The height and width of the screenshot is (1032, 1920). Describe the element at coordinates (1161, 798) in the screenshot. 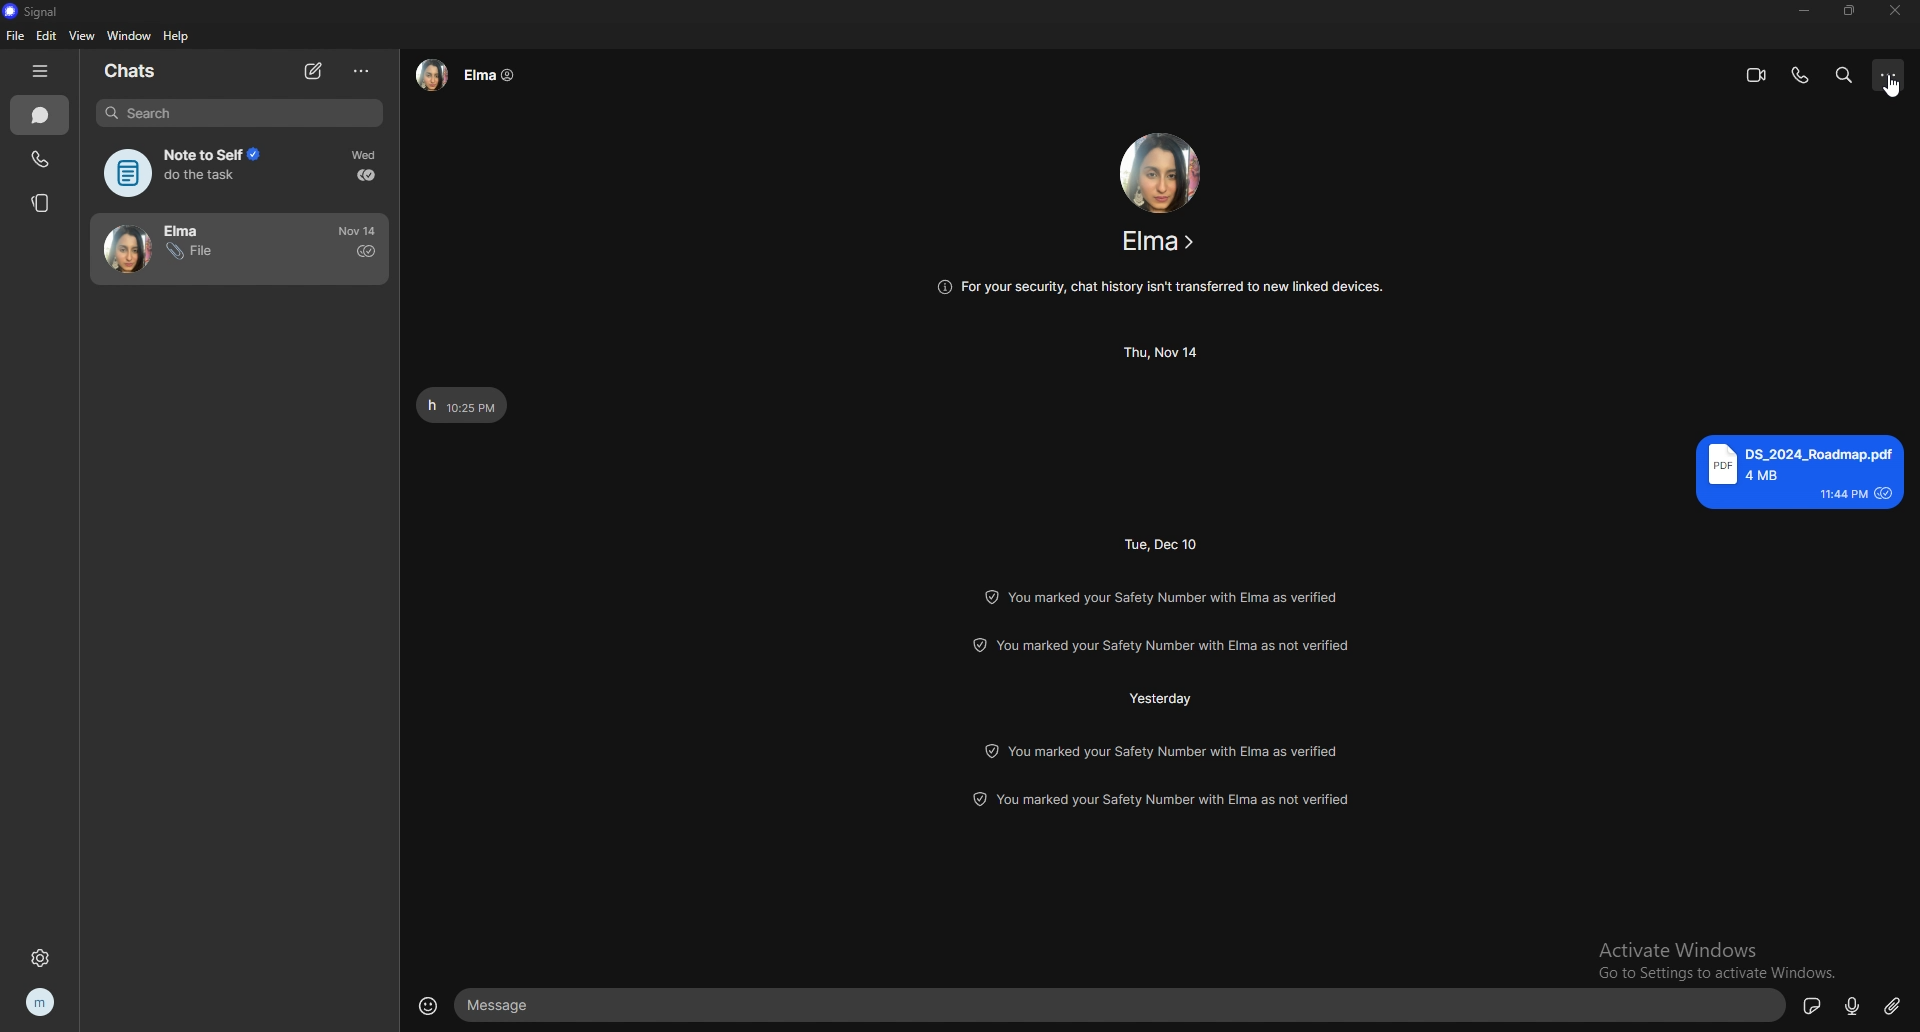

I see `info` at that location.